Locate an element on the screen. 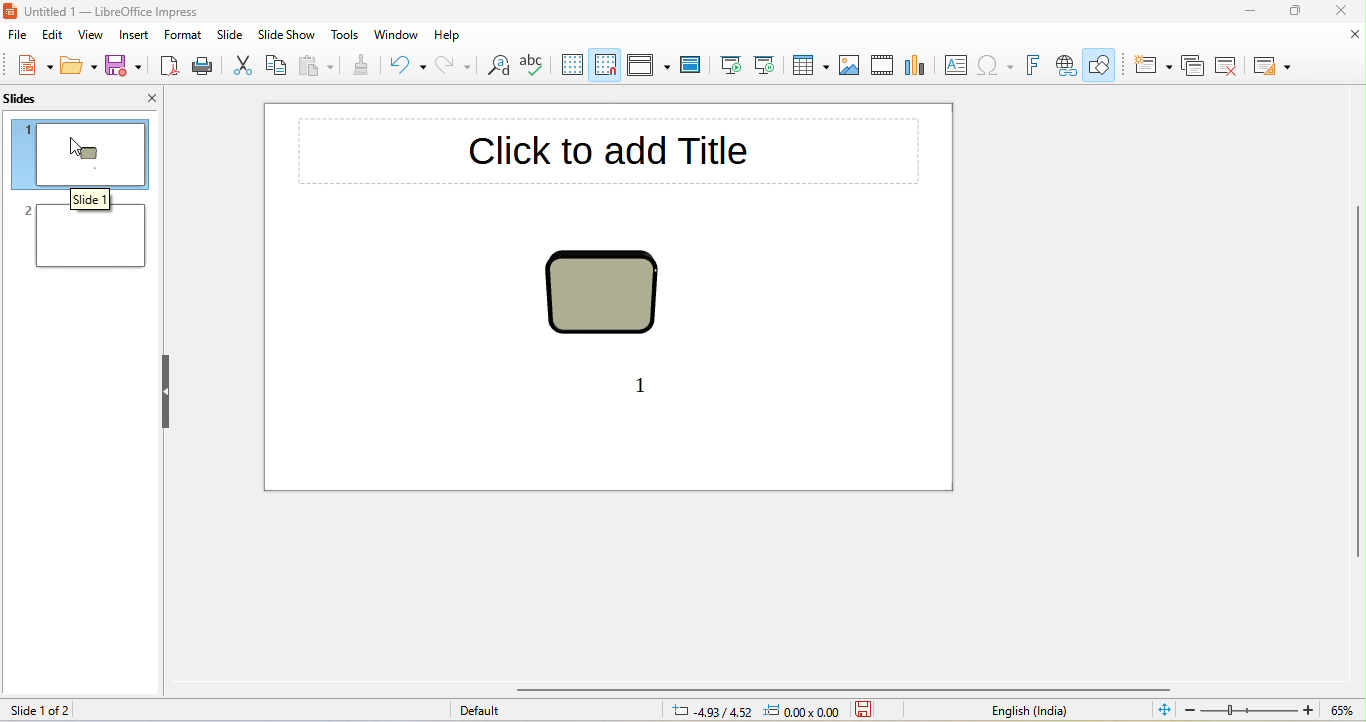 The height and width of the screenshot is (722, 1366). delete slide is located at coordinates (1231, 66).